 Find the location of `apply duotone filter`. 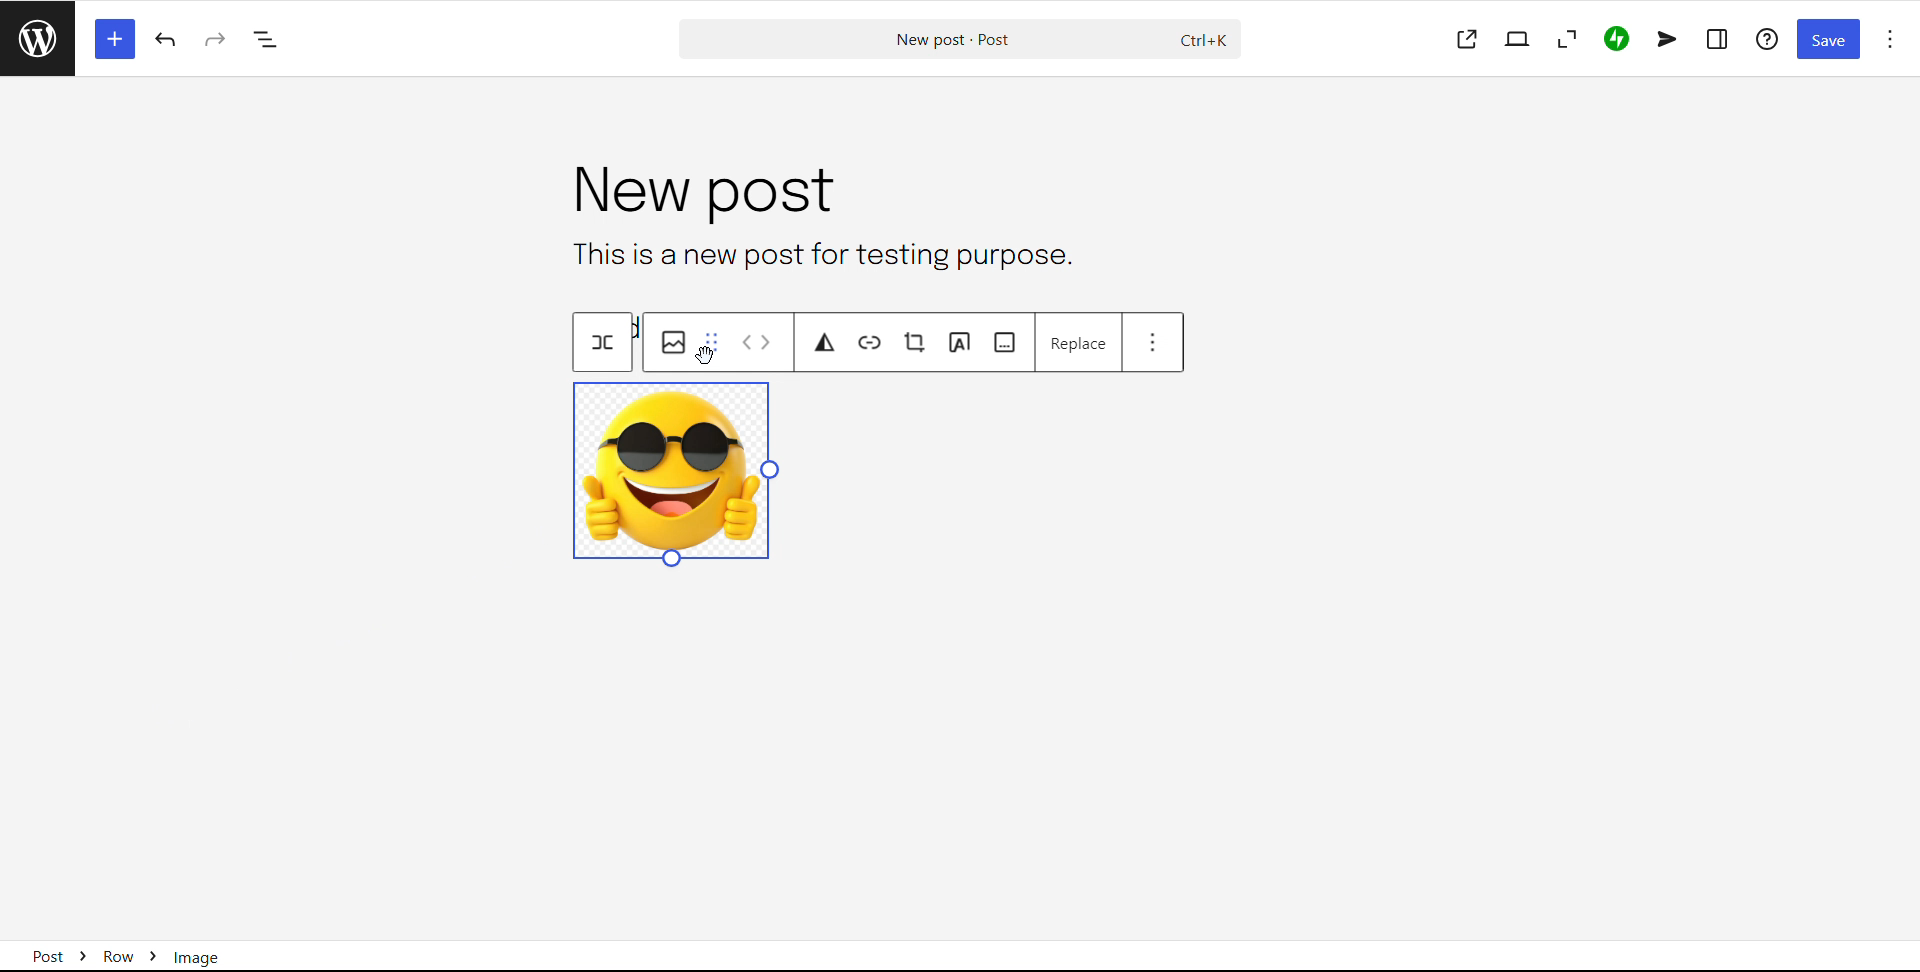

apply duotone filter is located at coordinates (827, 343).